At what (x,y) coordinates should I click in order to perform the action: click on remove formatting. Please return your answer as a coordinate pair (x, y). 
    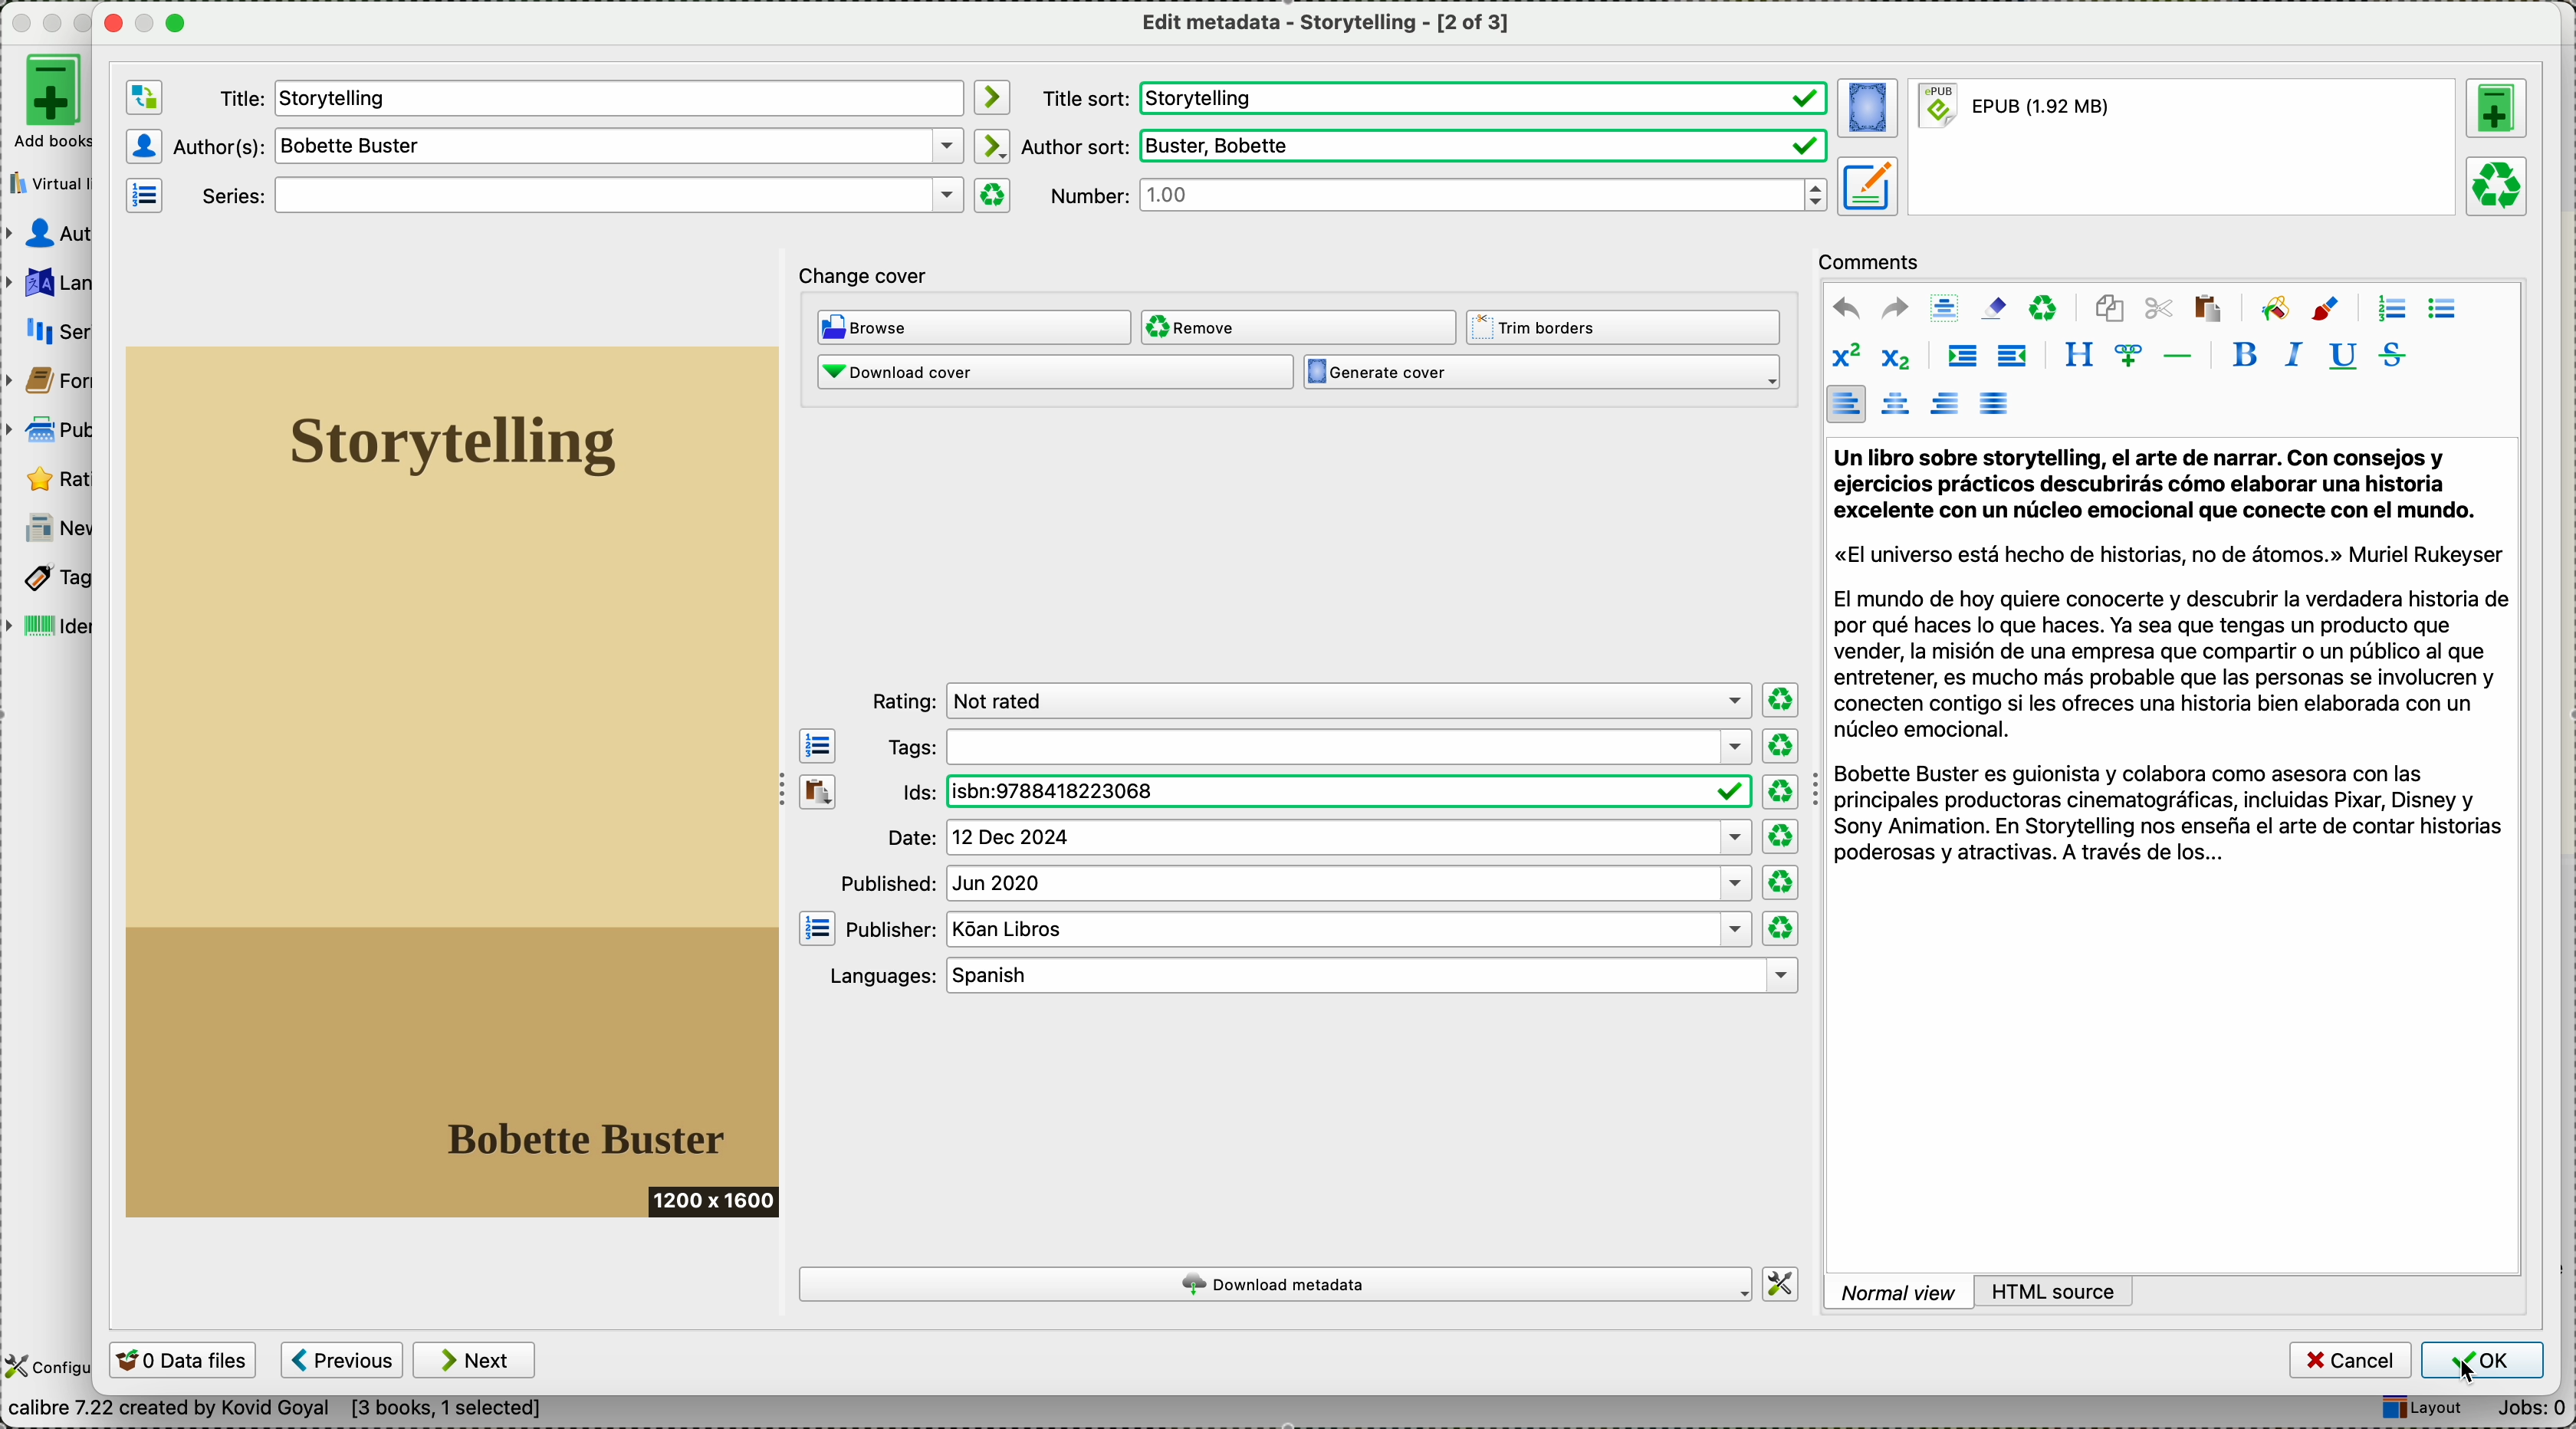
    Looking at the image, I should click on (1994, 308).